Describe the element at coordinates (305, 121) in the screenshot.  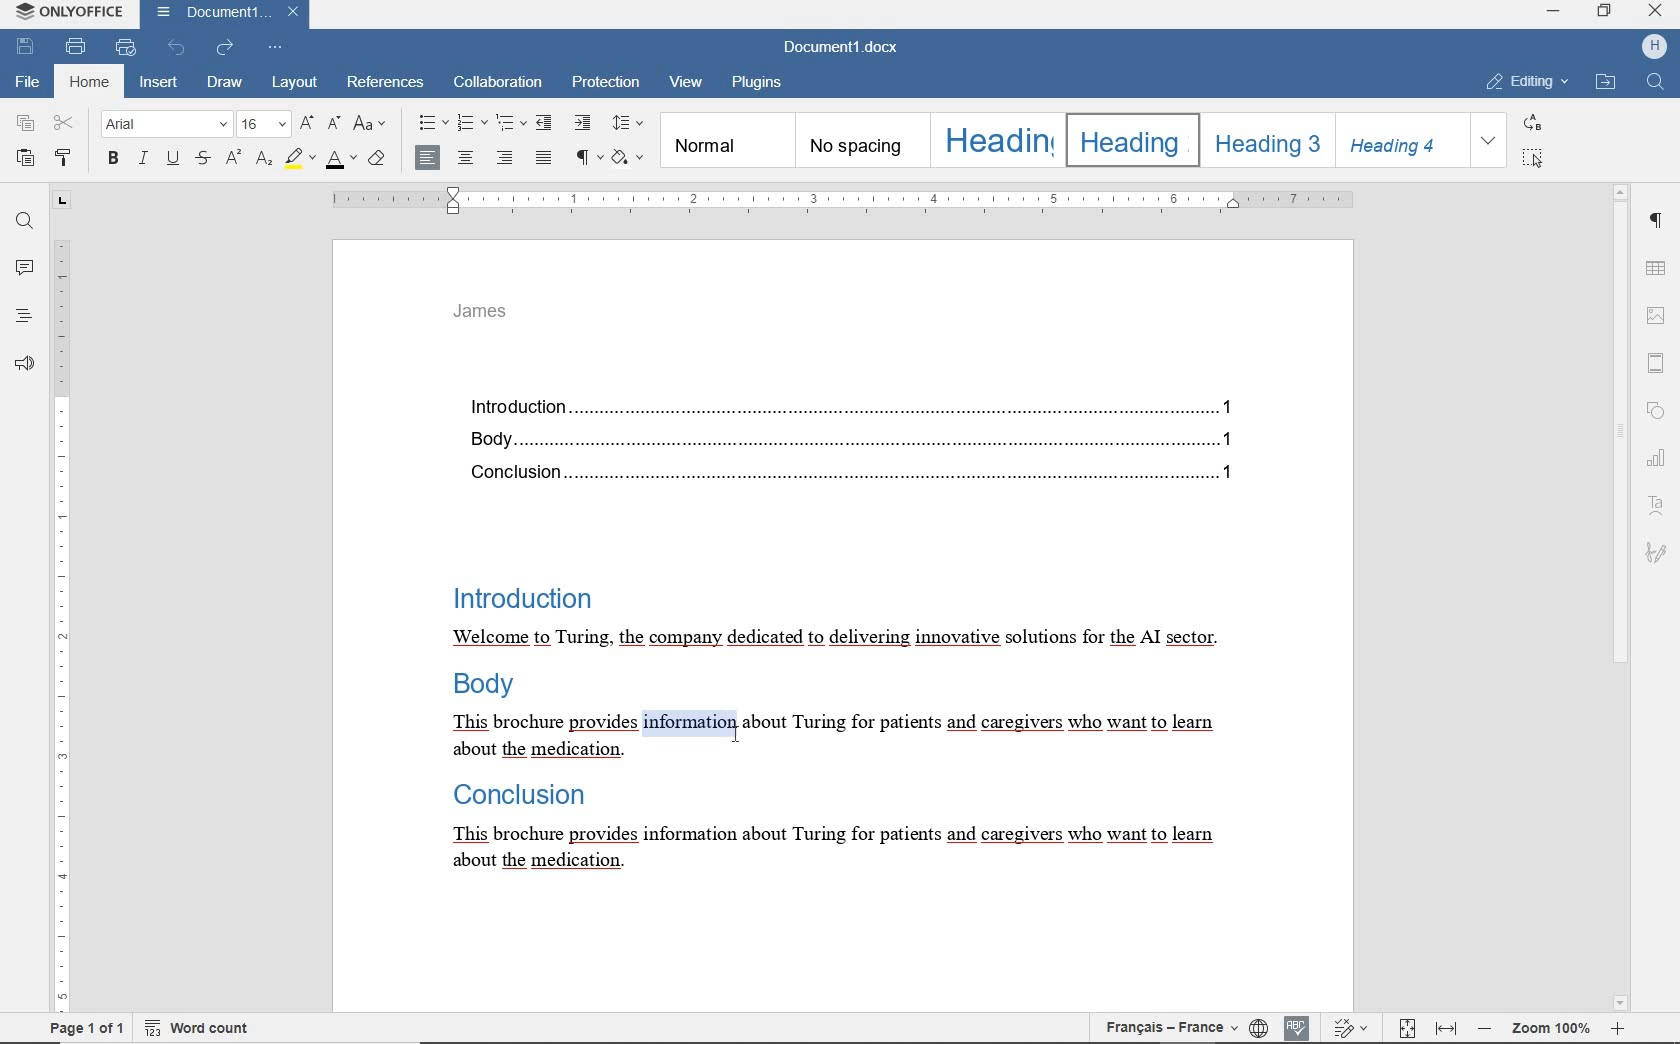
I see `INCREMENT FONT SIZE` at that location.